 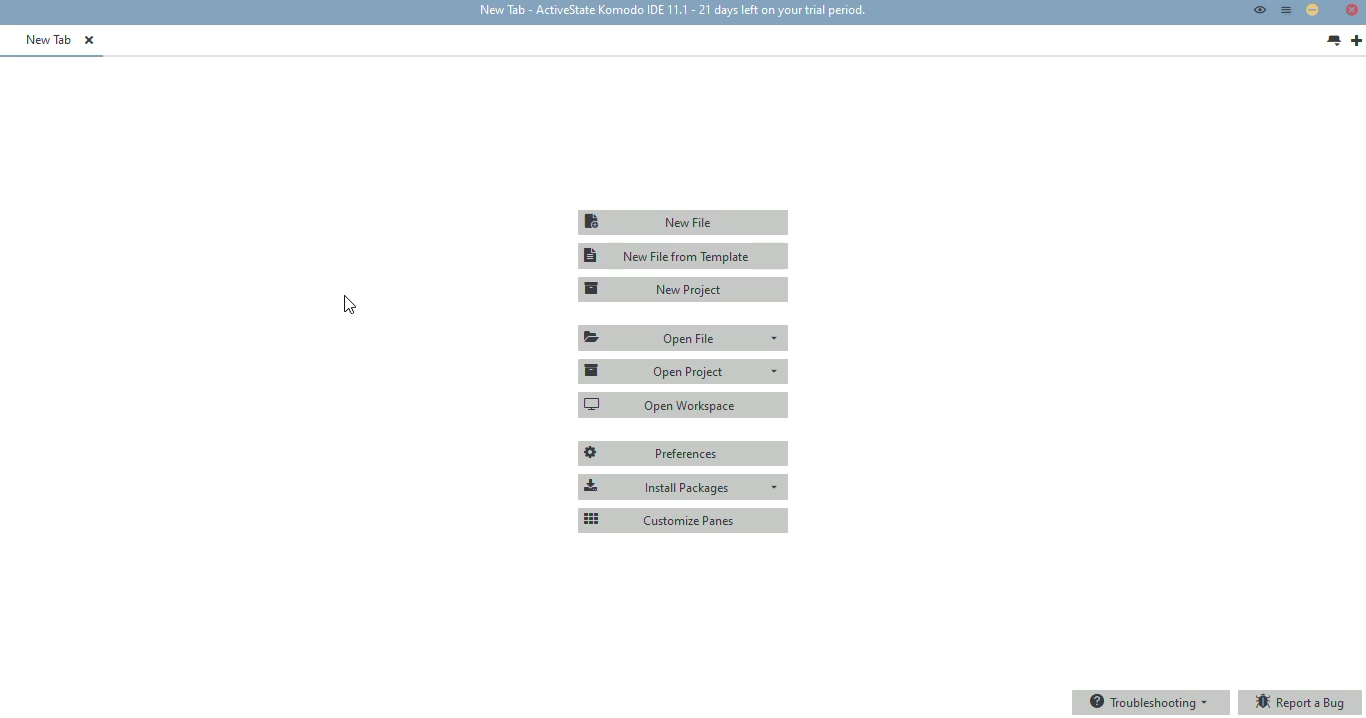 I want to click on open workspace, so click(x=684, y=404).